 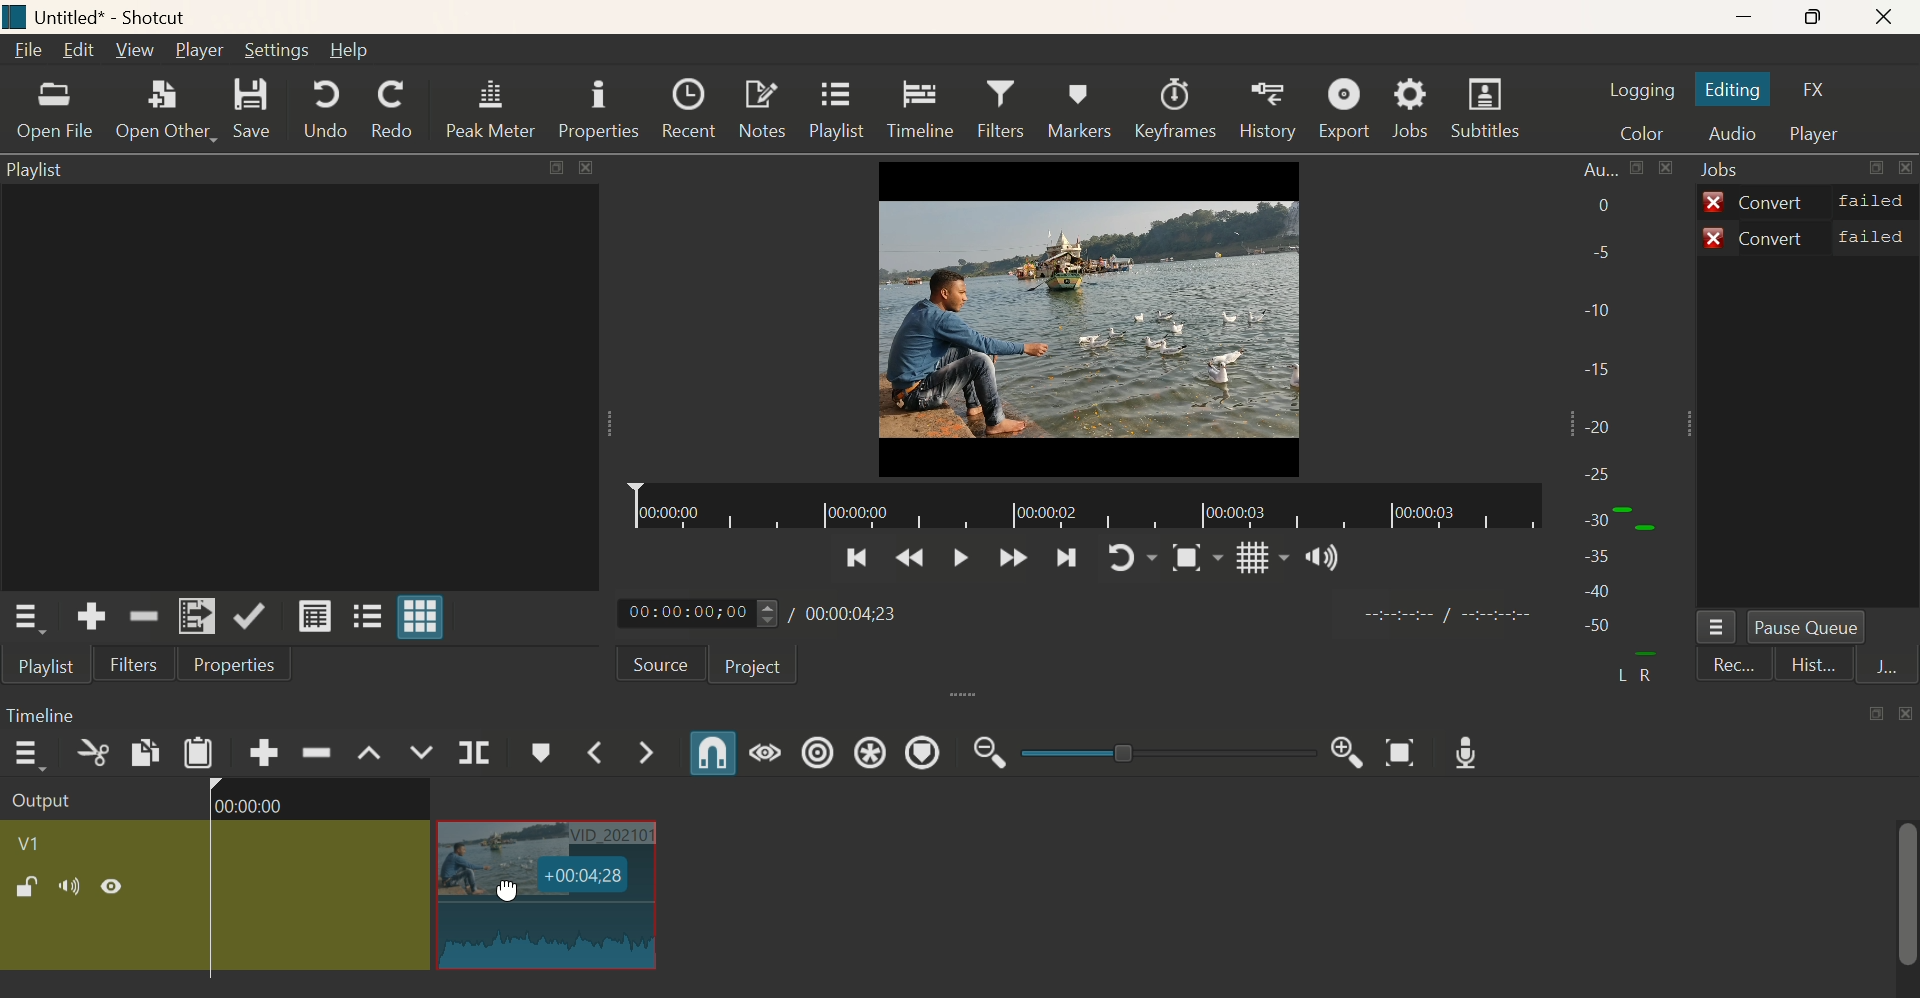 I want to click on Timeline, so click(x=920, y=109).